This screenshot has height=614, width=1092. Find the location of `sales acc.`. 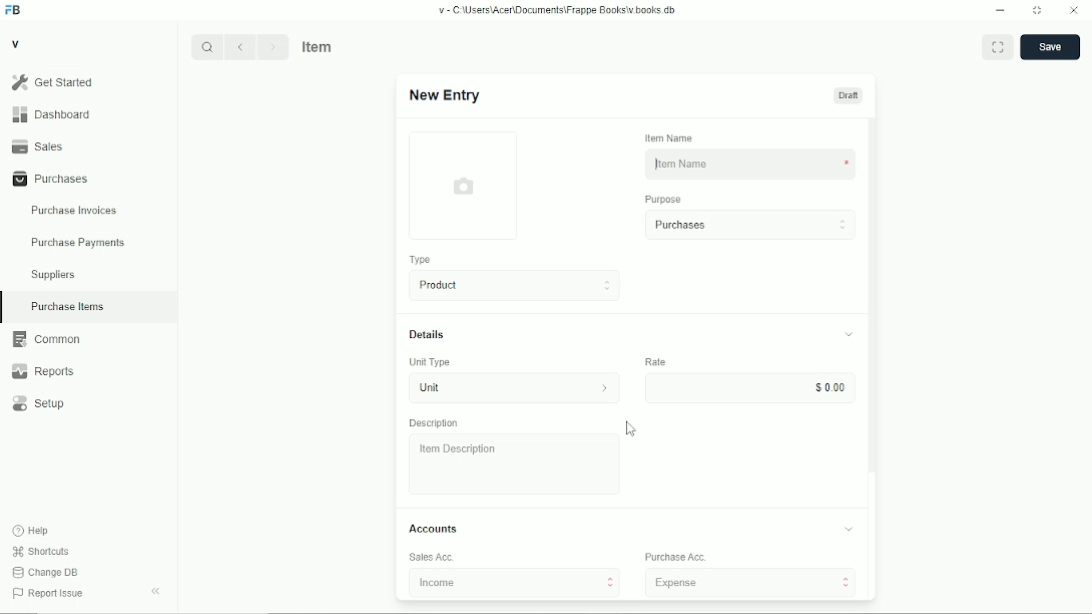

sales acc. is located at coordinates (432, 557).